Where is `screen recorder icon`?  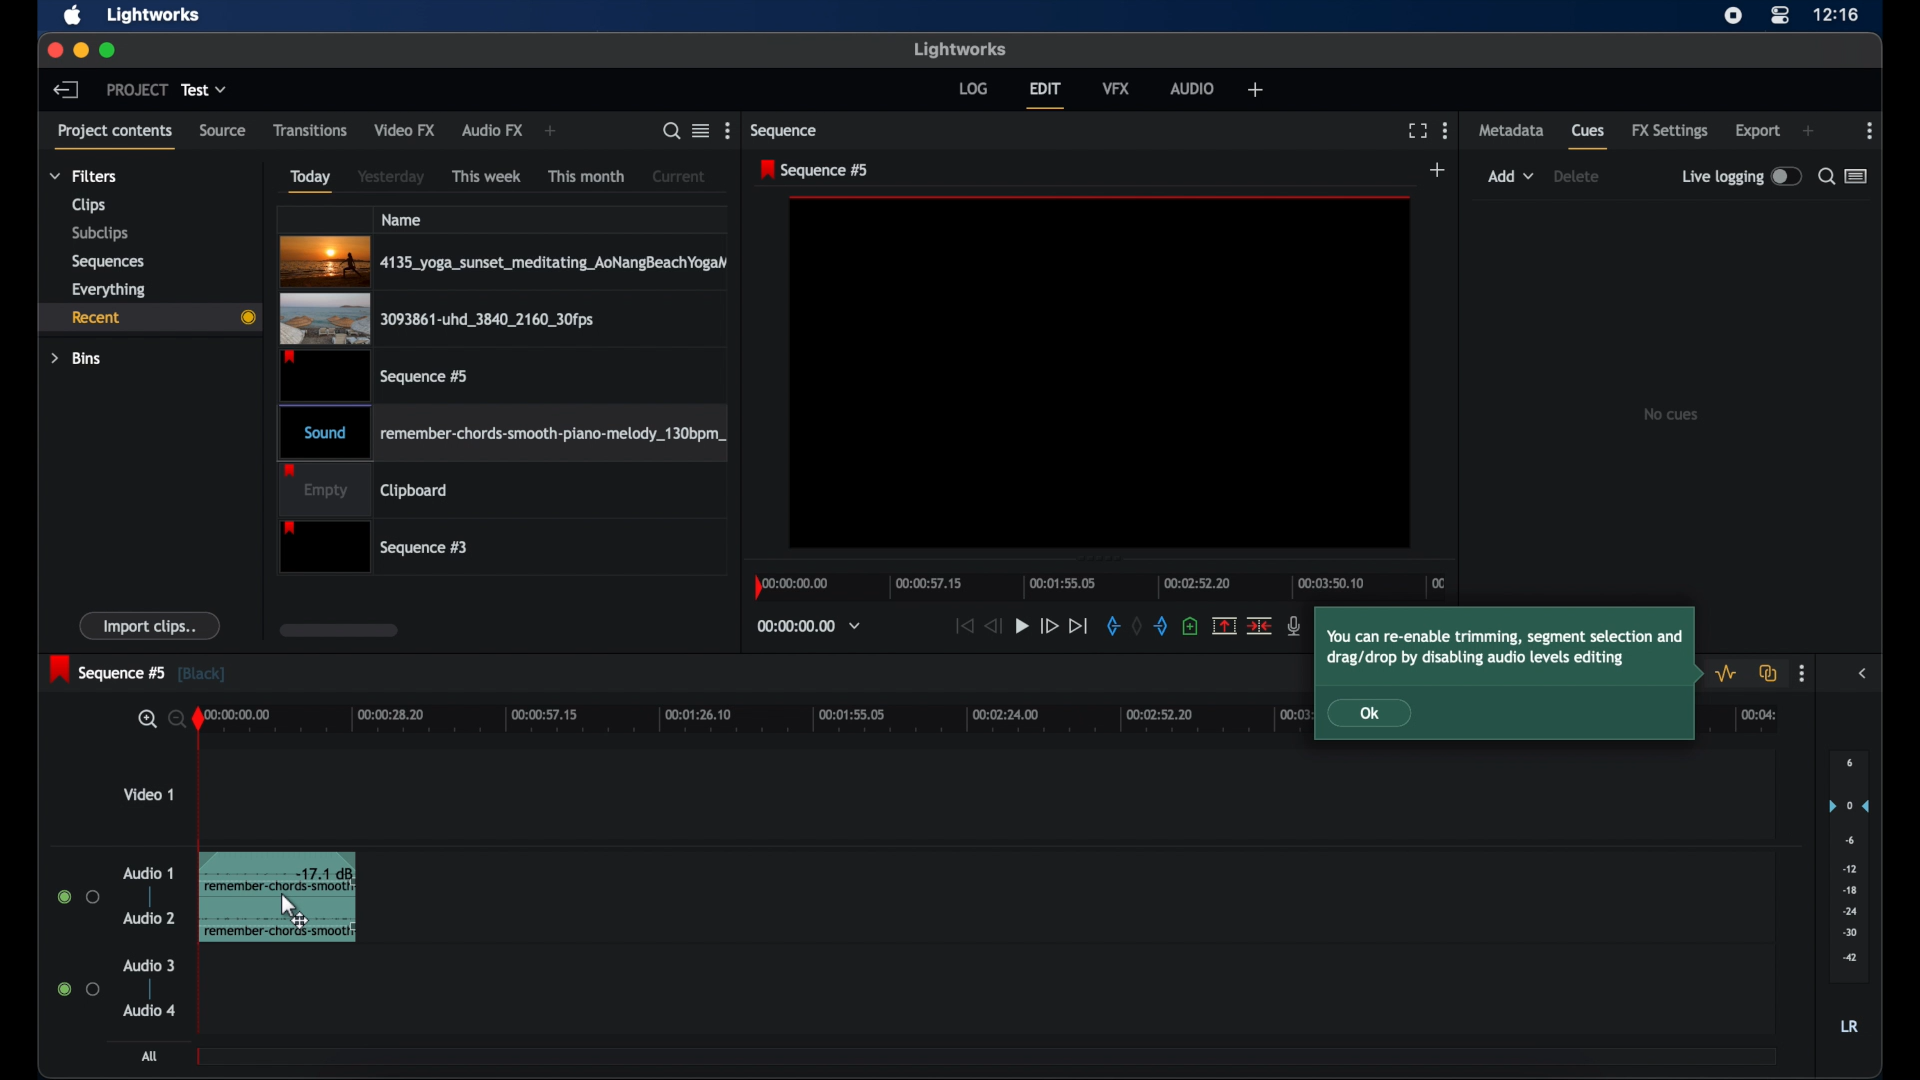 screen recorder icon is located at coordinates (1732, 15).